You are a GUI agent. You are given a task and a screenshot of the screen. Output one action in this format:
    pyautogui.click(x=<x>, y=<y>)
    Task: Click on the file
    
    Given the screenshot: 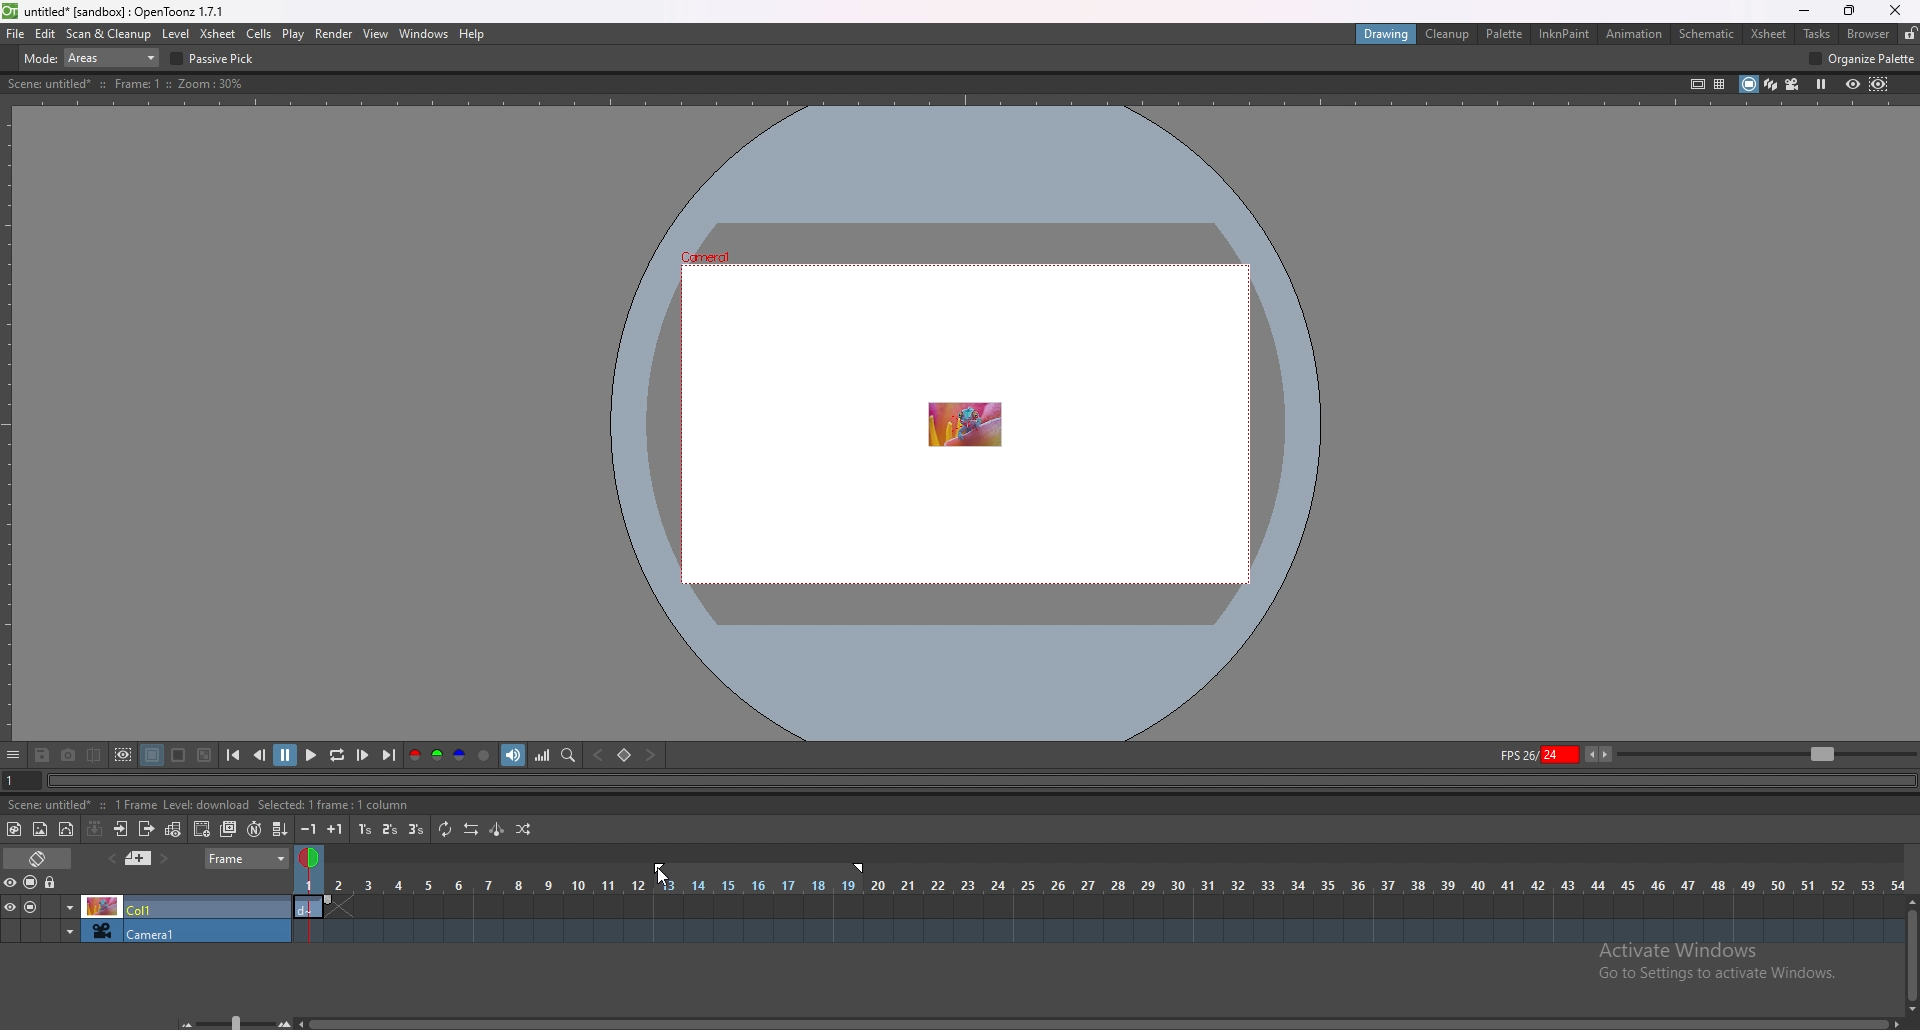 What is the action you would take?
    pyautogui.click(x=16, y=34)
    